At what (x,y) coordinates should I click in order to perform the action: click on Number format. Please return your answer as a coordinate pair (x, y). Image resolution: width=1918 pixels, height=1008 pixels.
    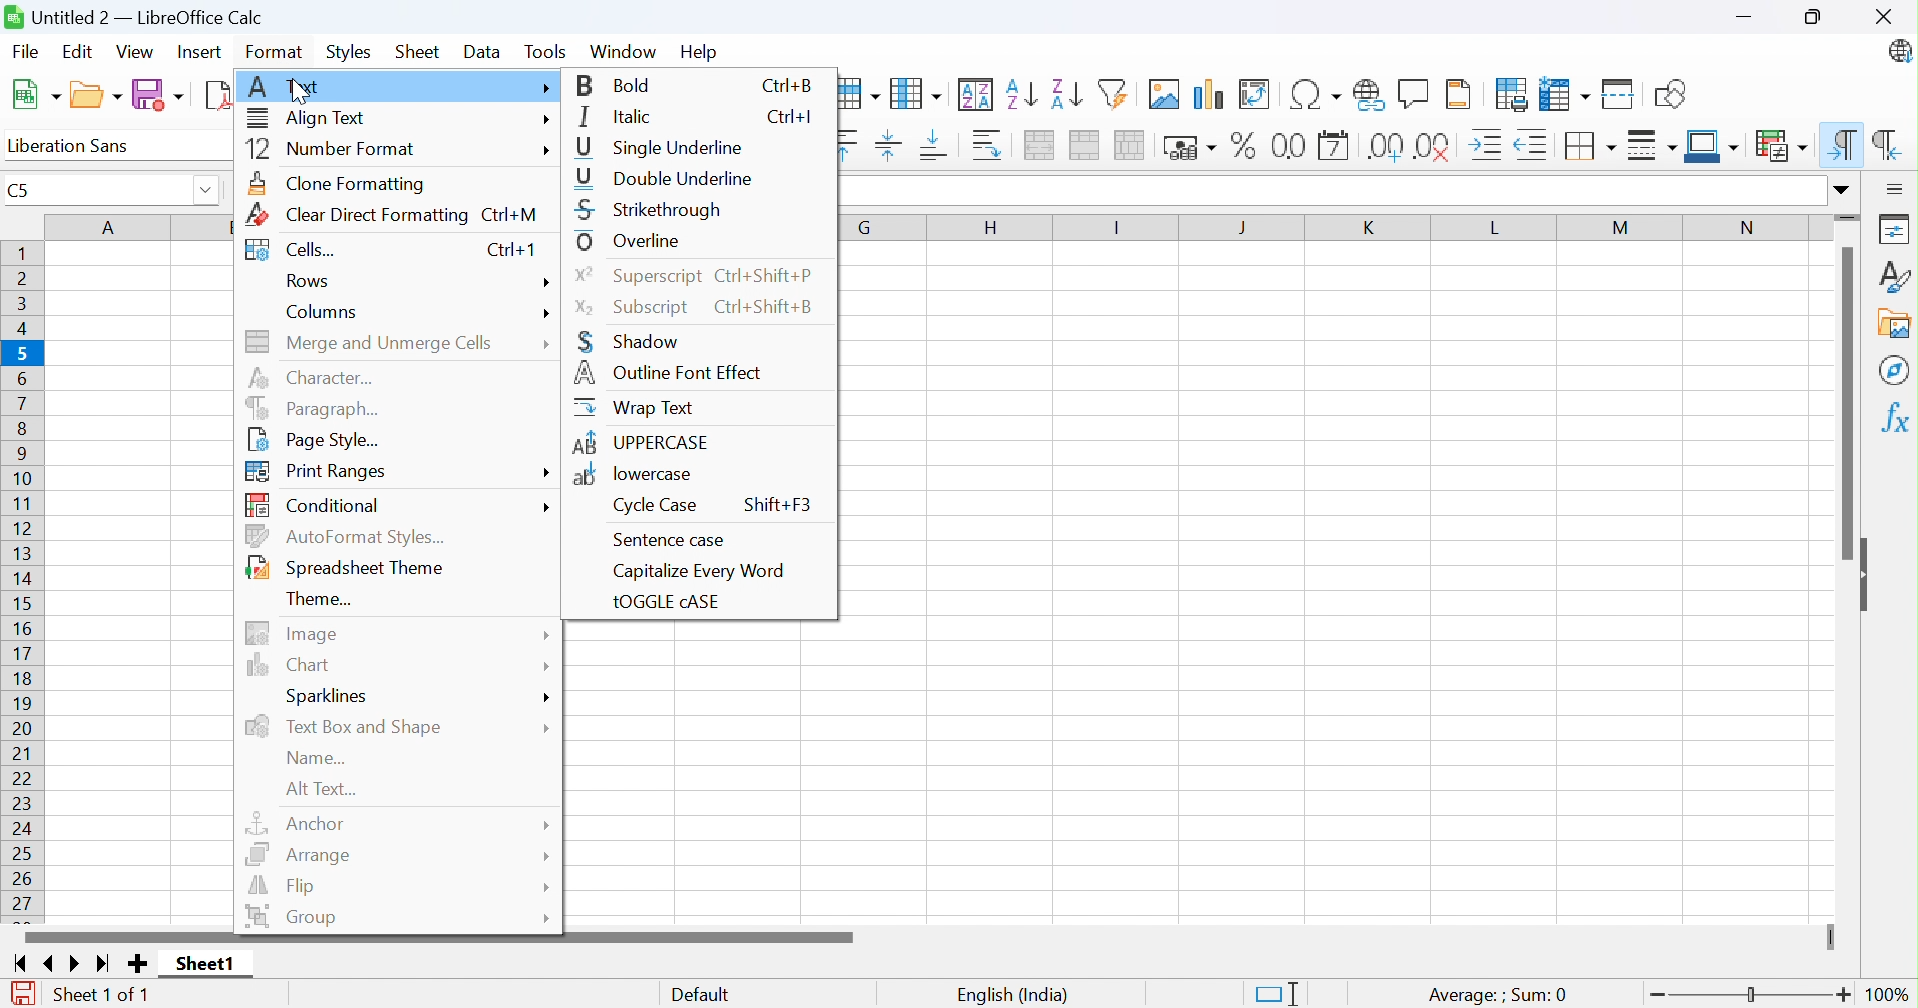
    Looking at the image, I should click on (332, 145).